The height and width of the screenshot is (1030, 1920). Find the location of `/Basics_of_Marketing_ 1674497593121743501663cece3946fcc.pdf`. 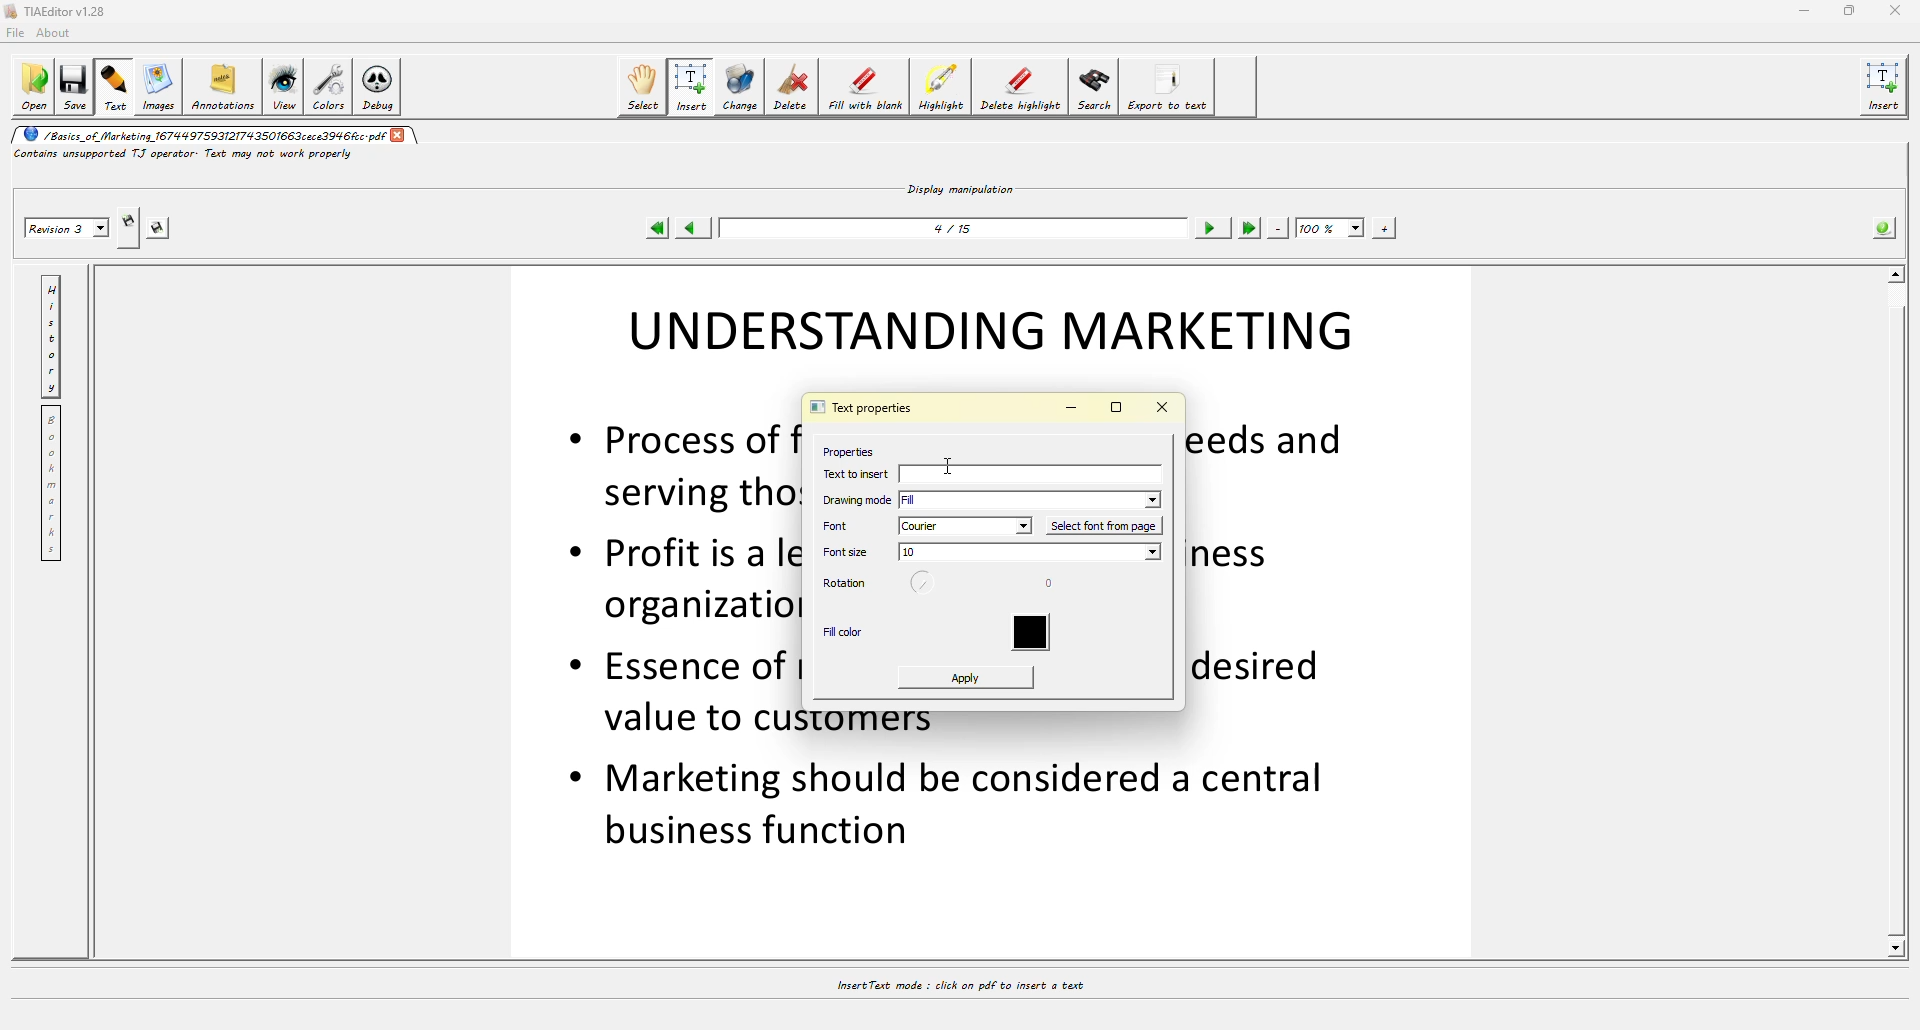

/Basics_of_Marketing_ 1674497593121743501663cece3946fcc.pdf is located at coordinates (202, 135).